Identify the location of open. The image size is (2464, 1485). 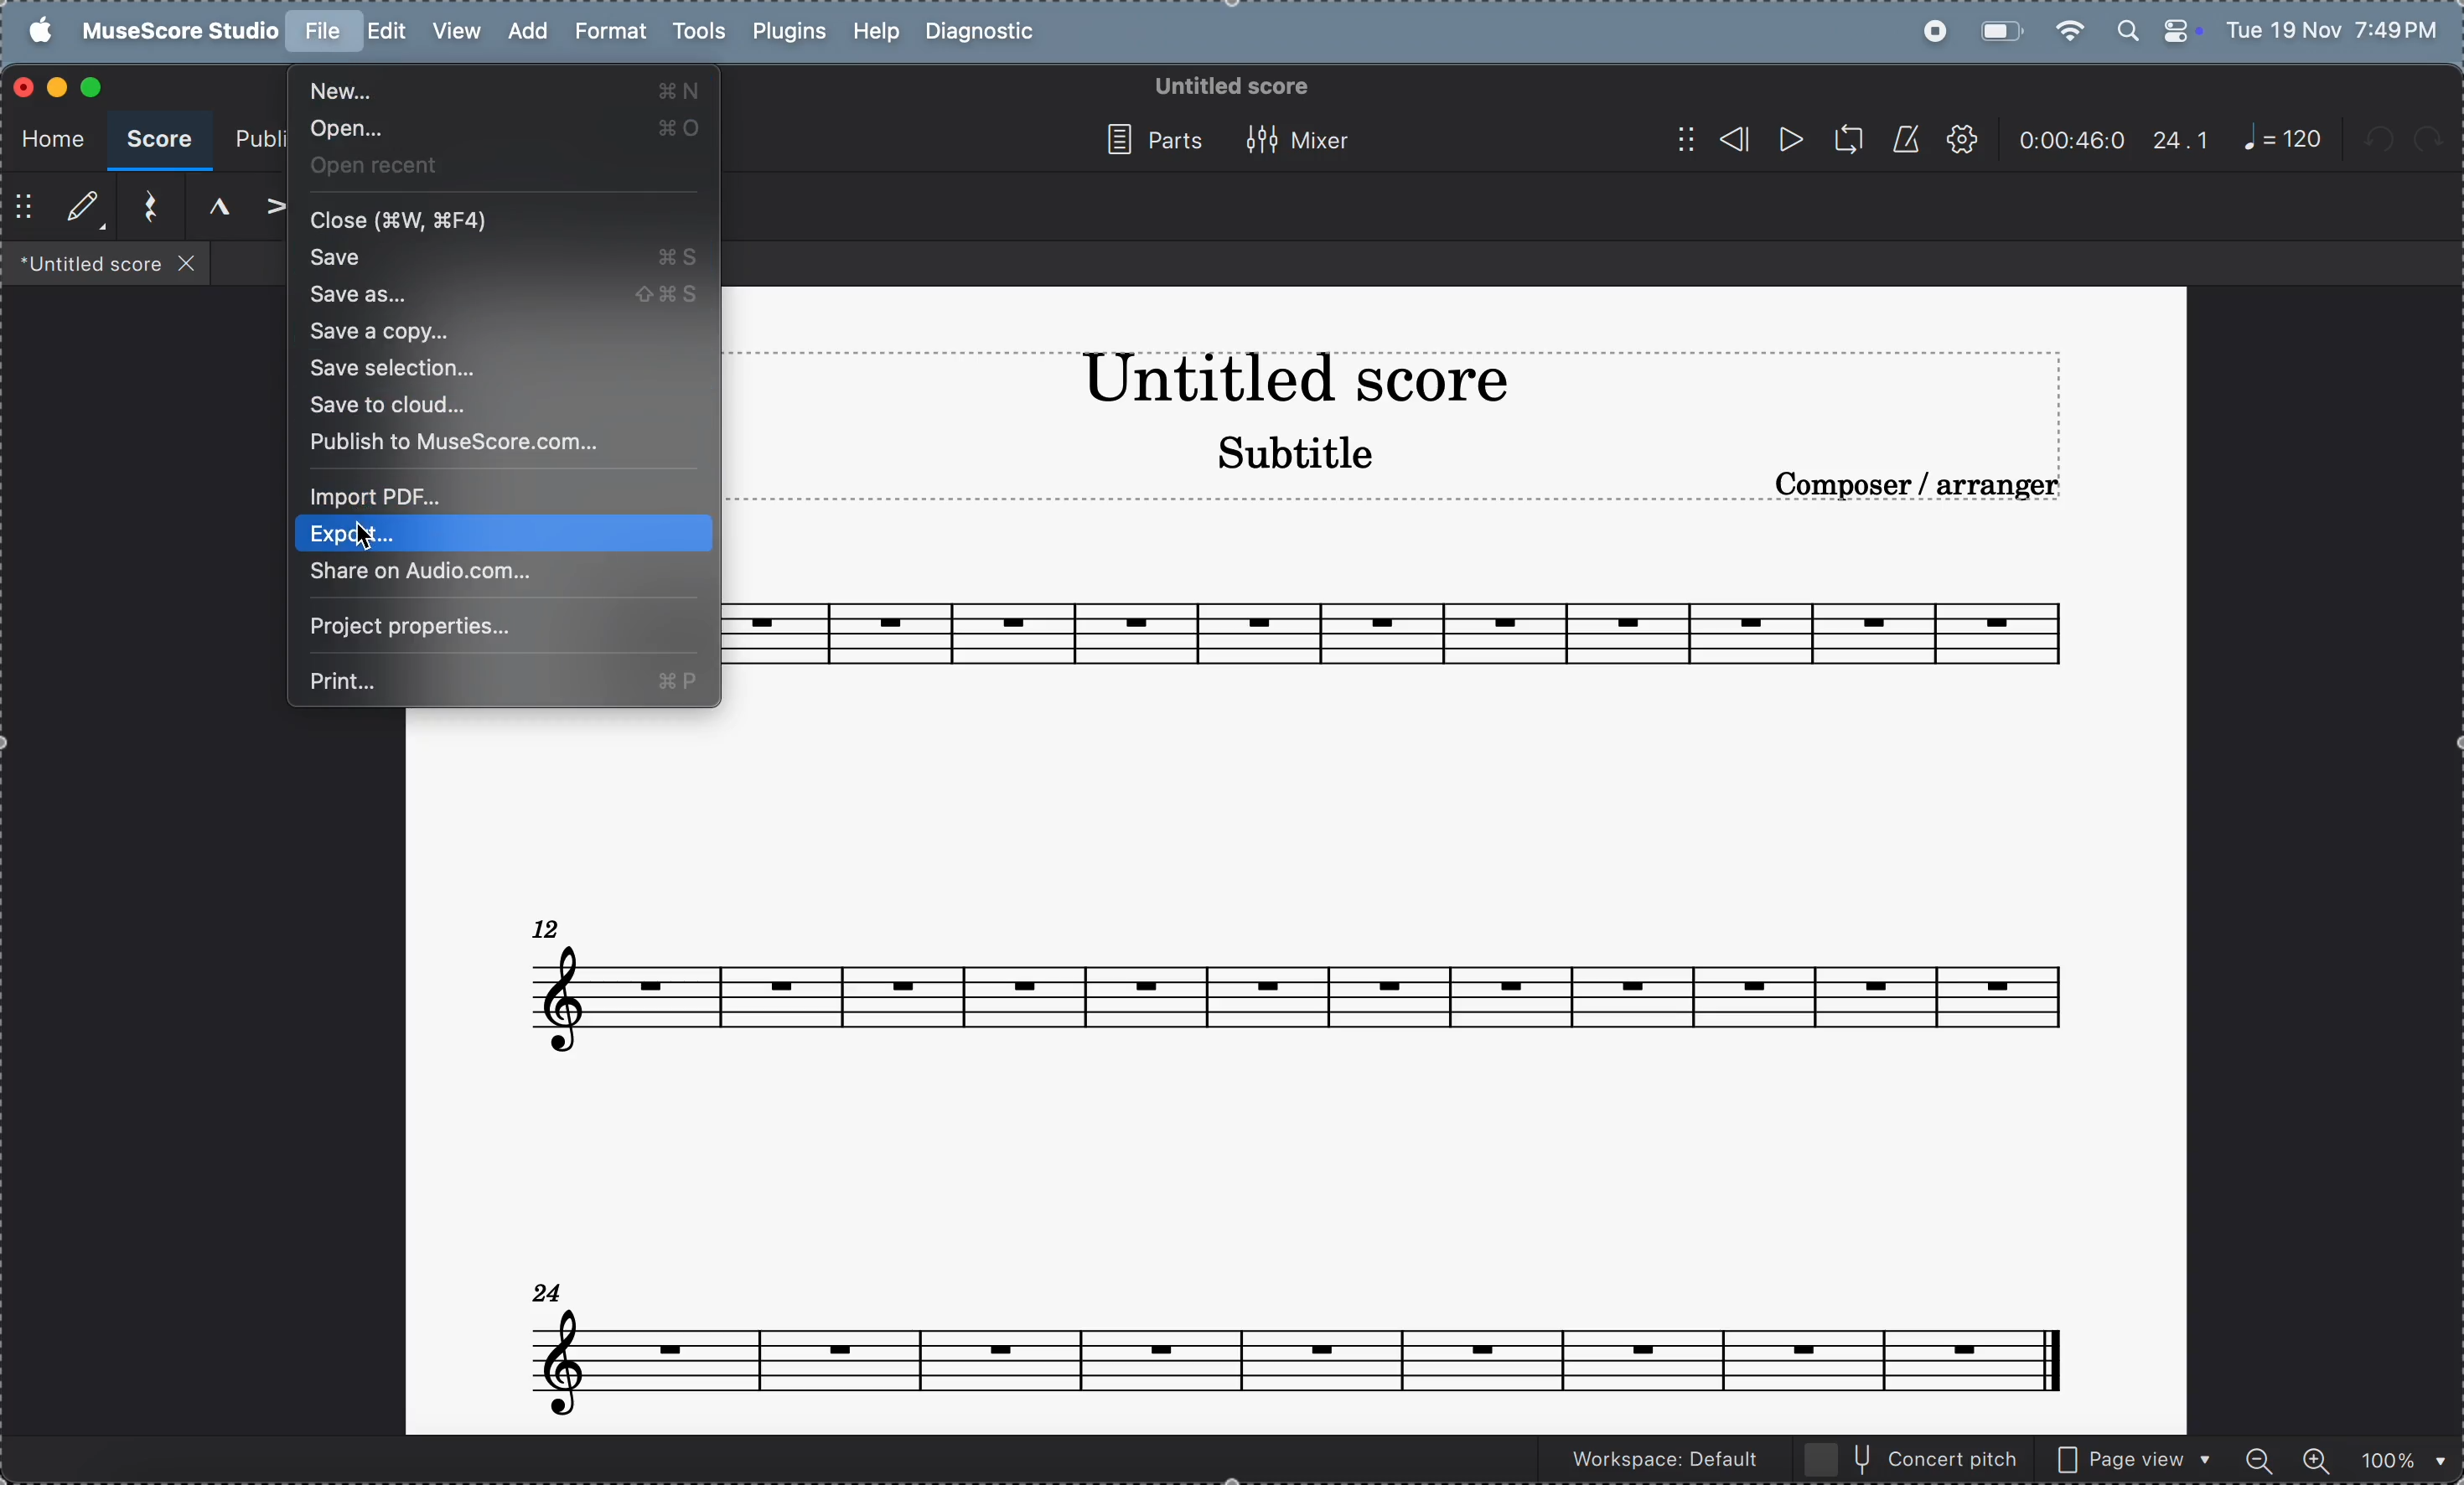
(499, 130).